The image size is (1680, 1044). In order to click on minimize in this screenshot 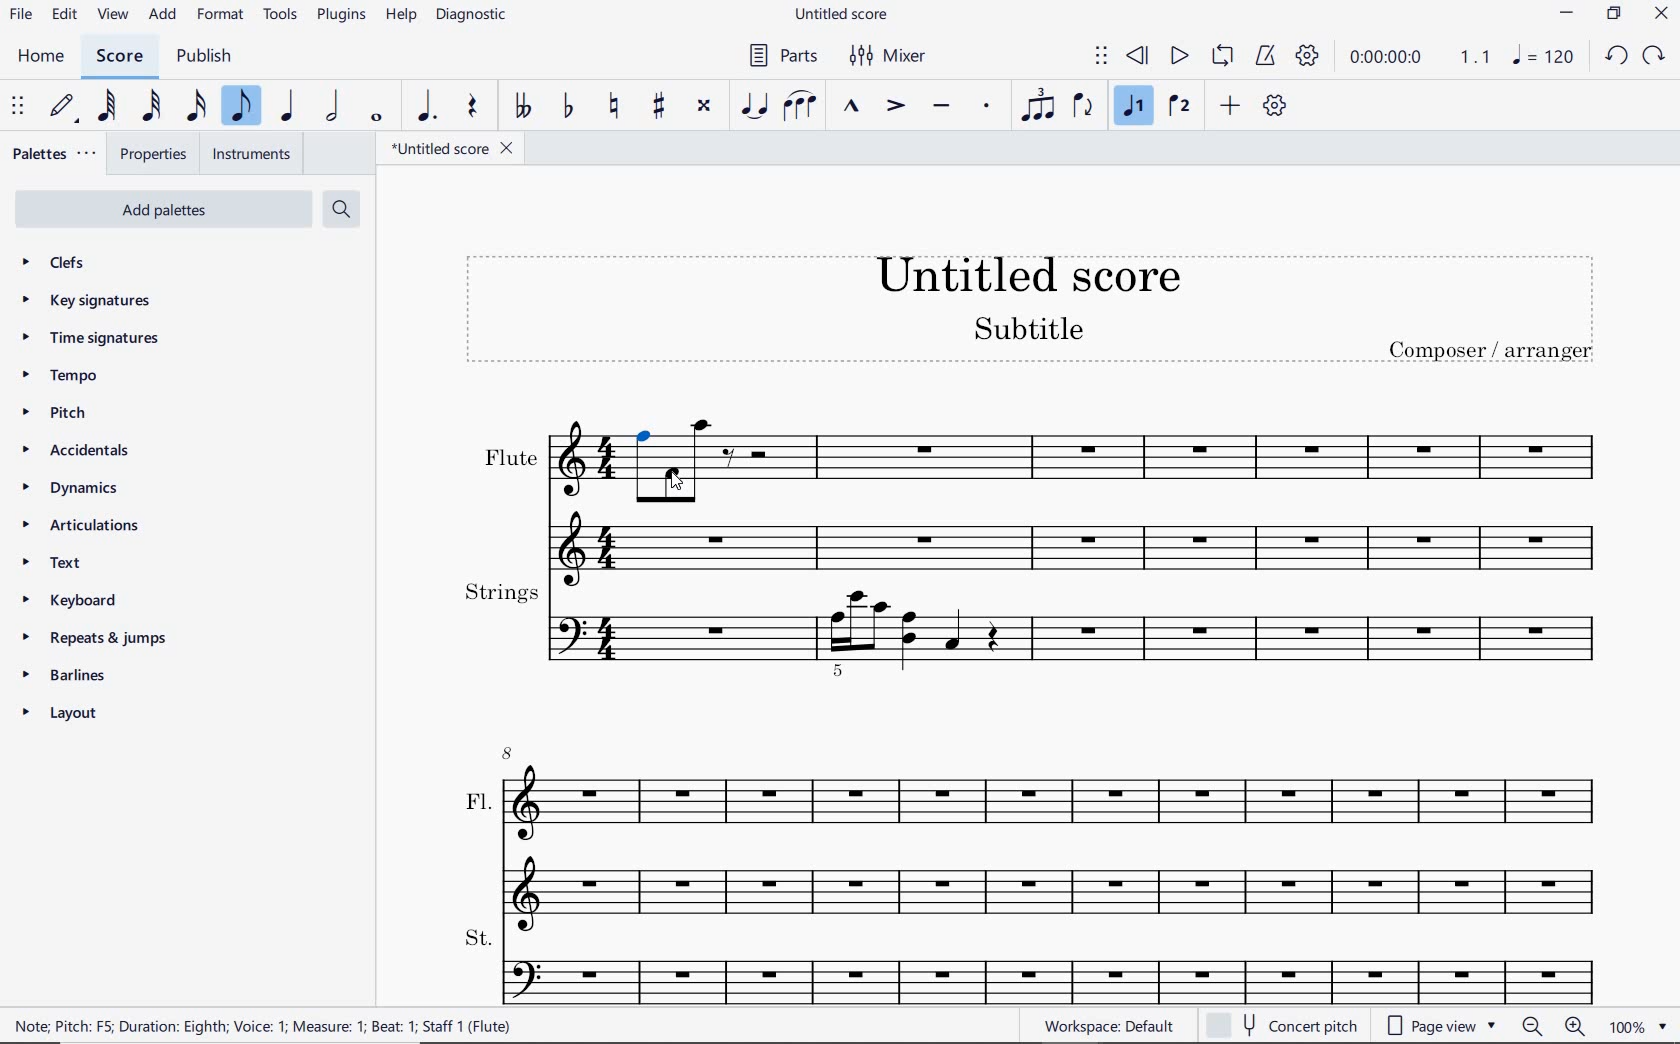, I will do `click(1566, 13)`.